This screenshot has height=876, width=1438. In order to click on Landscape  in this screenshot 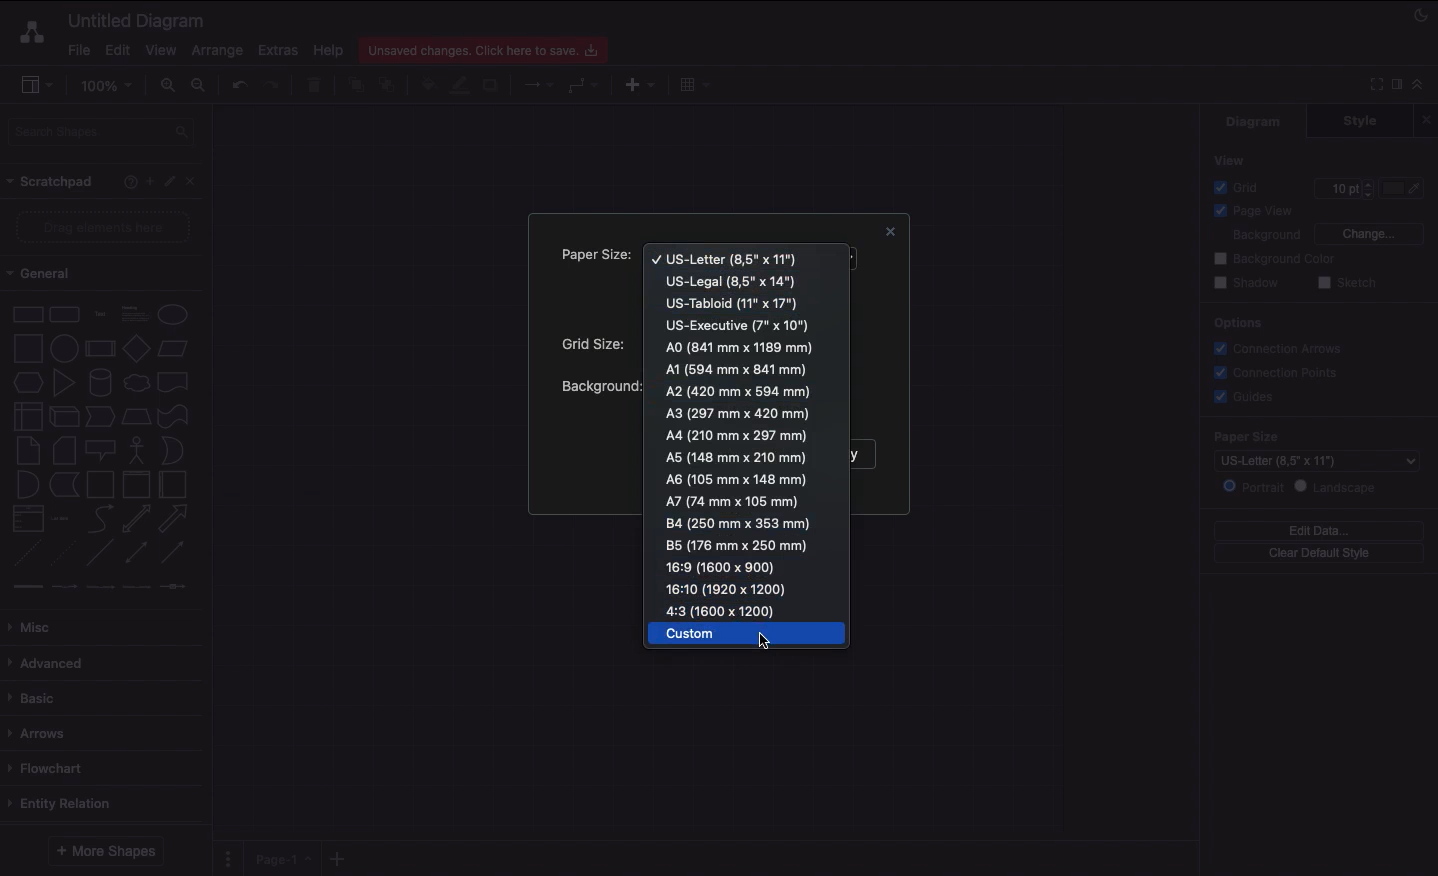, I will do `click(1339, 487)`.